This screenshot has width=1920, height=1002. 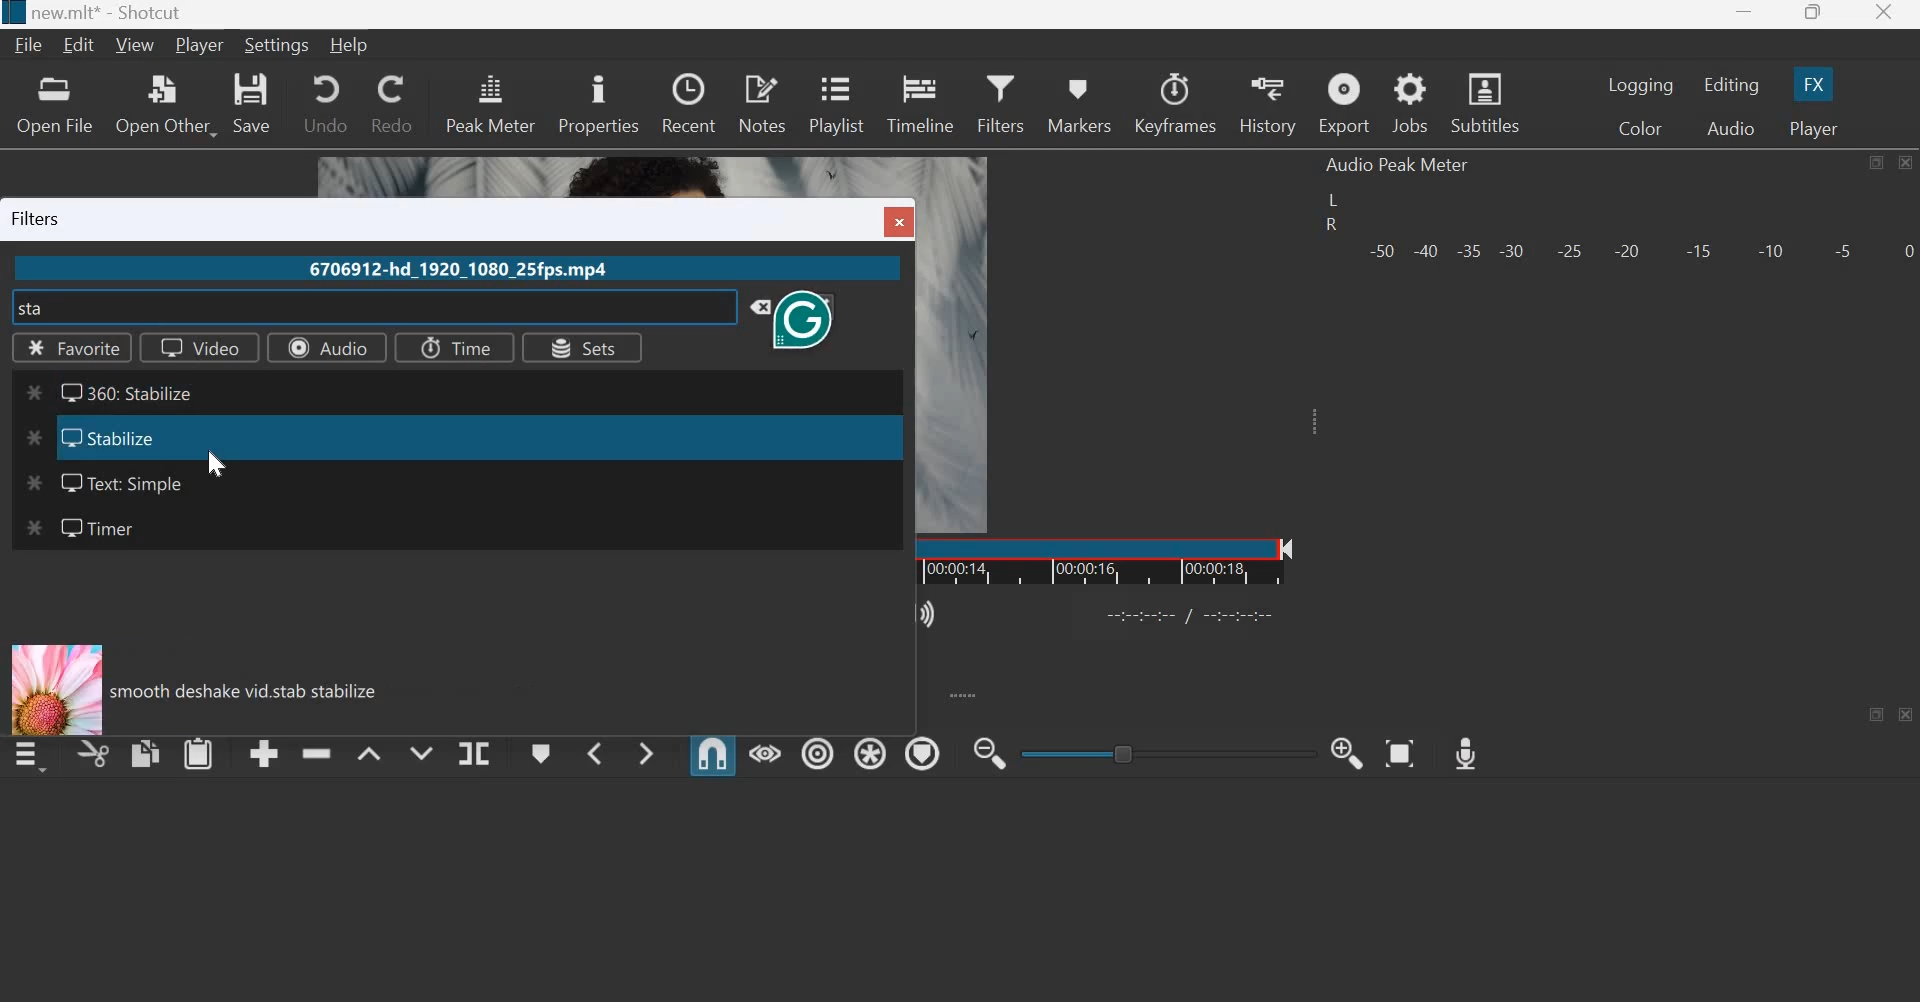 What do you see at coordinates (78, 527) in the screenshot?
I see `Timer` at bounding box center [78, 527].